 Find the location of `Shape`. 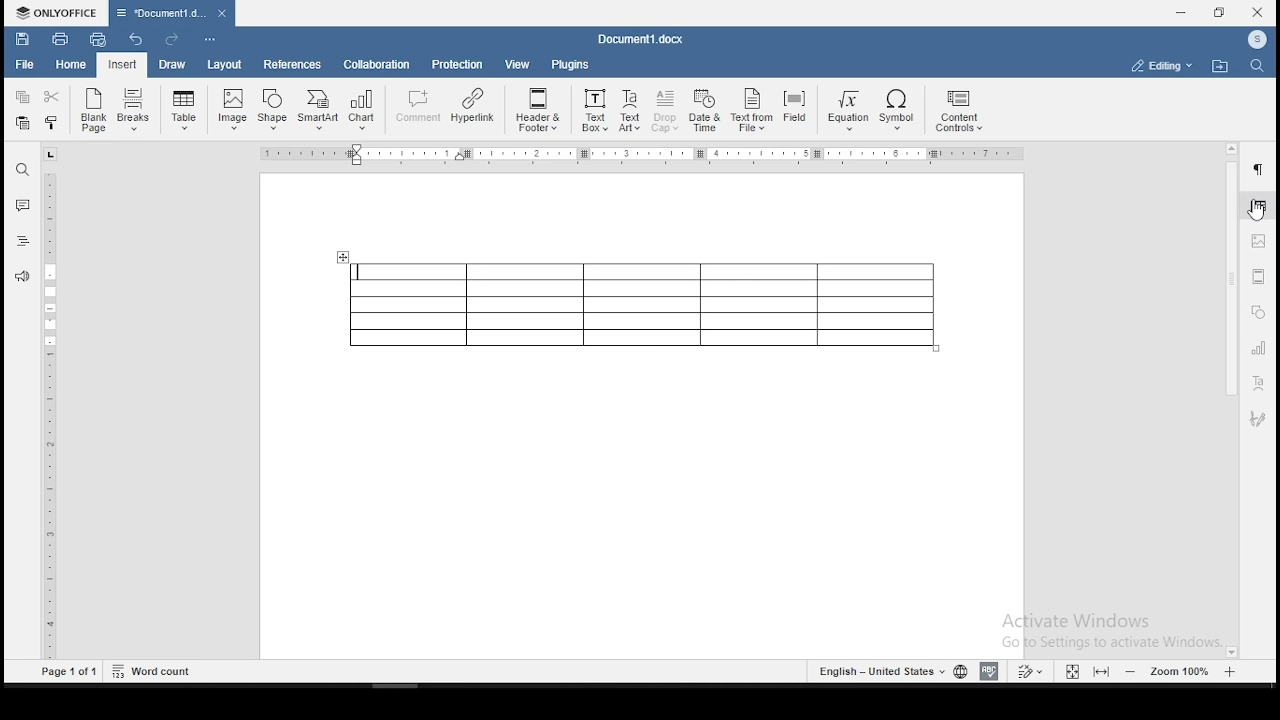

Shape is located at coordinates (274, 108).